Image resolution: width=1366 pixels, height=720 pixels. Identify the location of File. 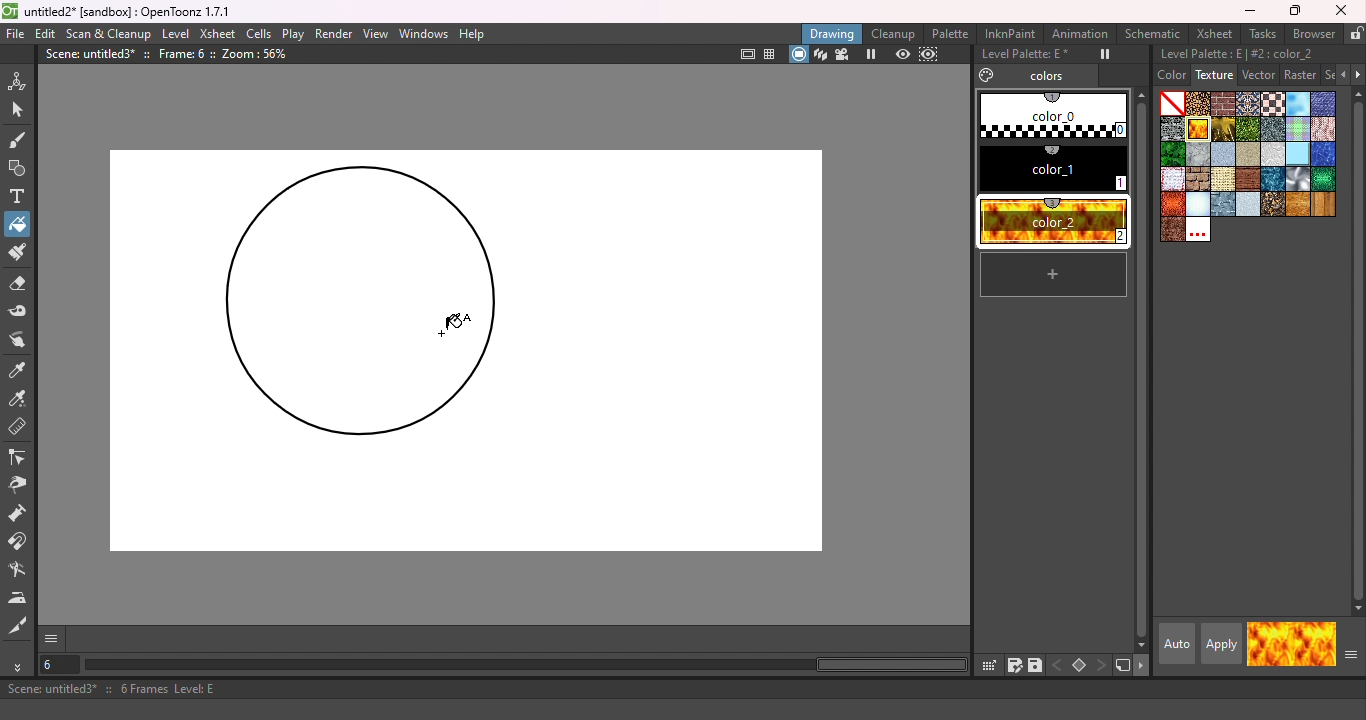
(16, 35).